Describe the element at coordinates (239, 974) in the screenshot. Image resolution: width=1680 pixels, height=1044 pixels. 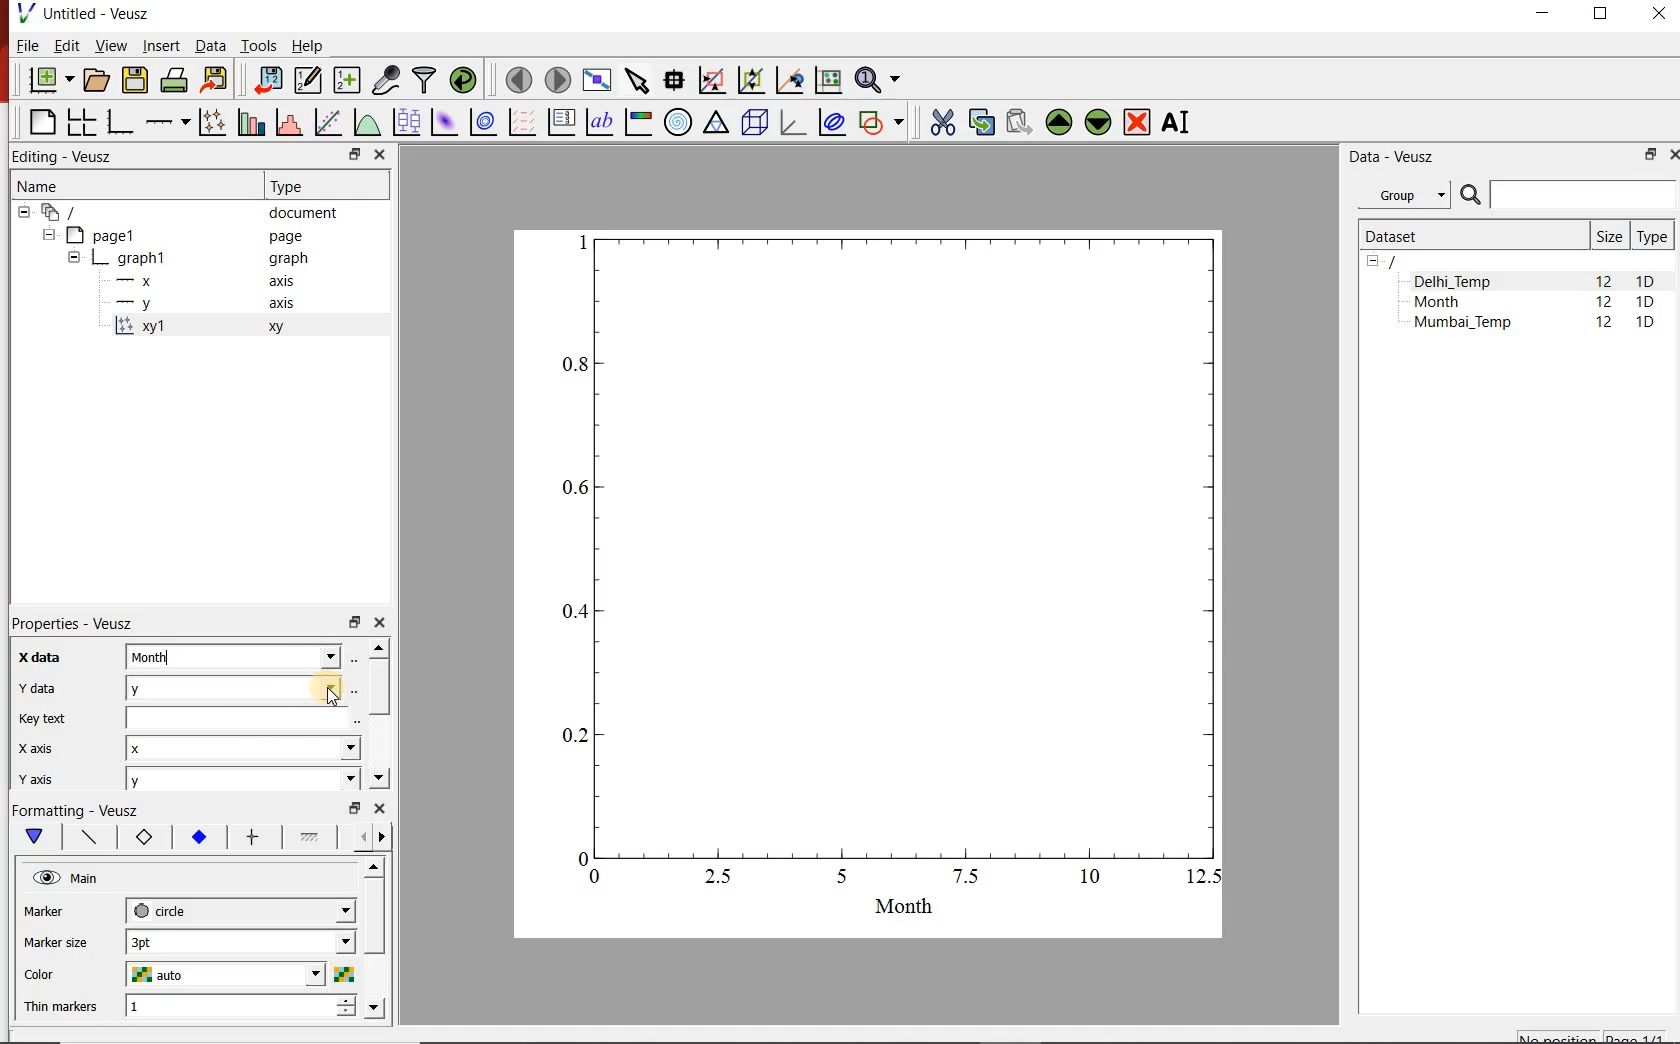
I see `auto` at that location.